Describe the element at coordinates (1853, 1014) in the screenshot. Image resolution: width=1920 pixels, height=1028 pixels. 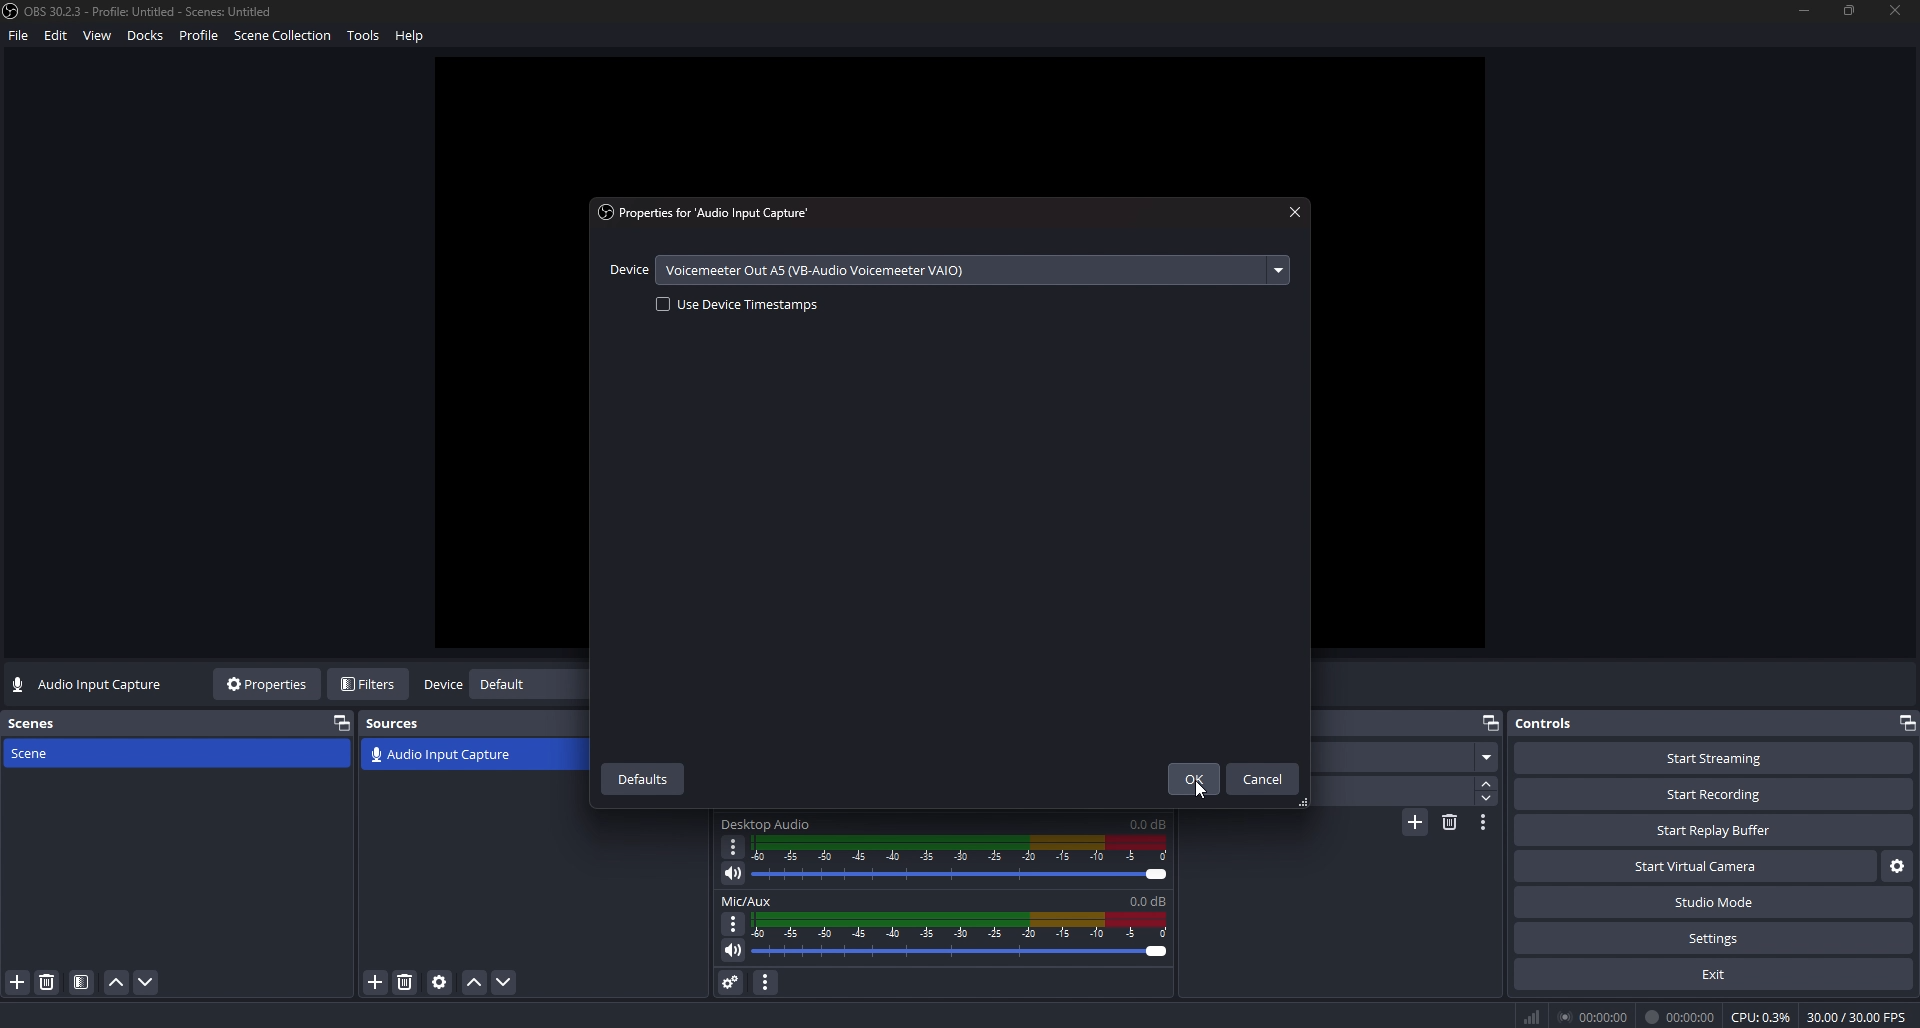
I see `D.00 7 30.00 FPS` at that location.